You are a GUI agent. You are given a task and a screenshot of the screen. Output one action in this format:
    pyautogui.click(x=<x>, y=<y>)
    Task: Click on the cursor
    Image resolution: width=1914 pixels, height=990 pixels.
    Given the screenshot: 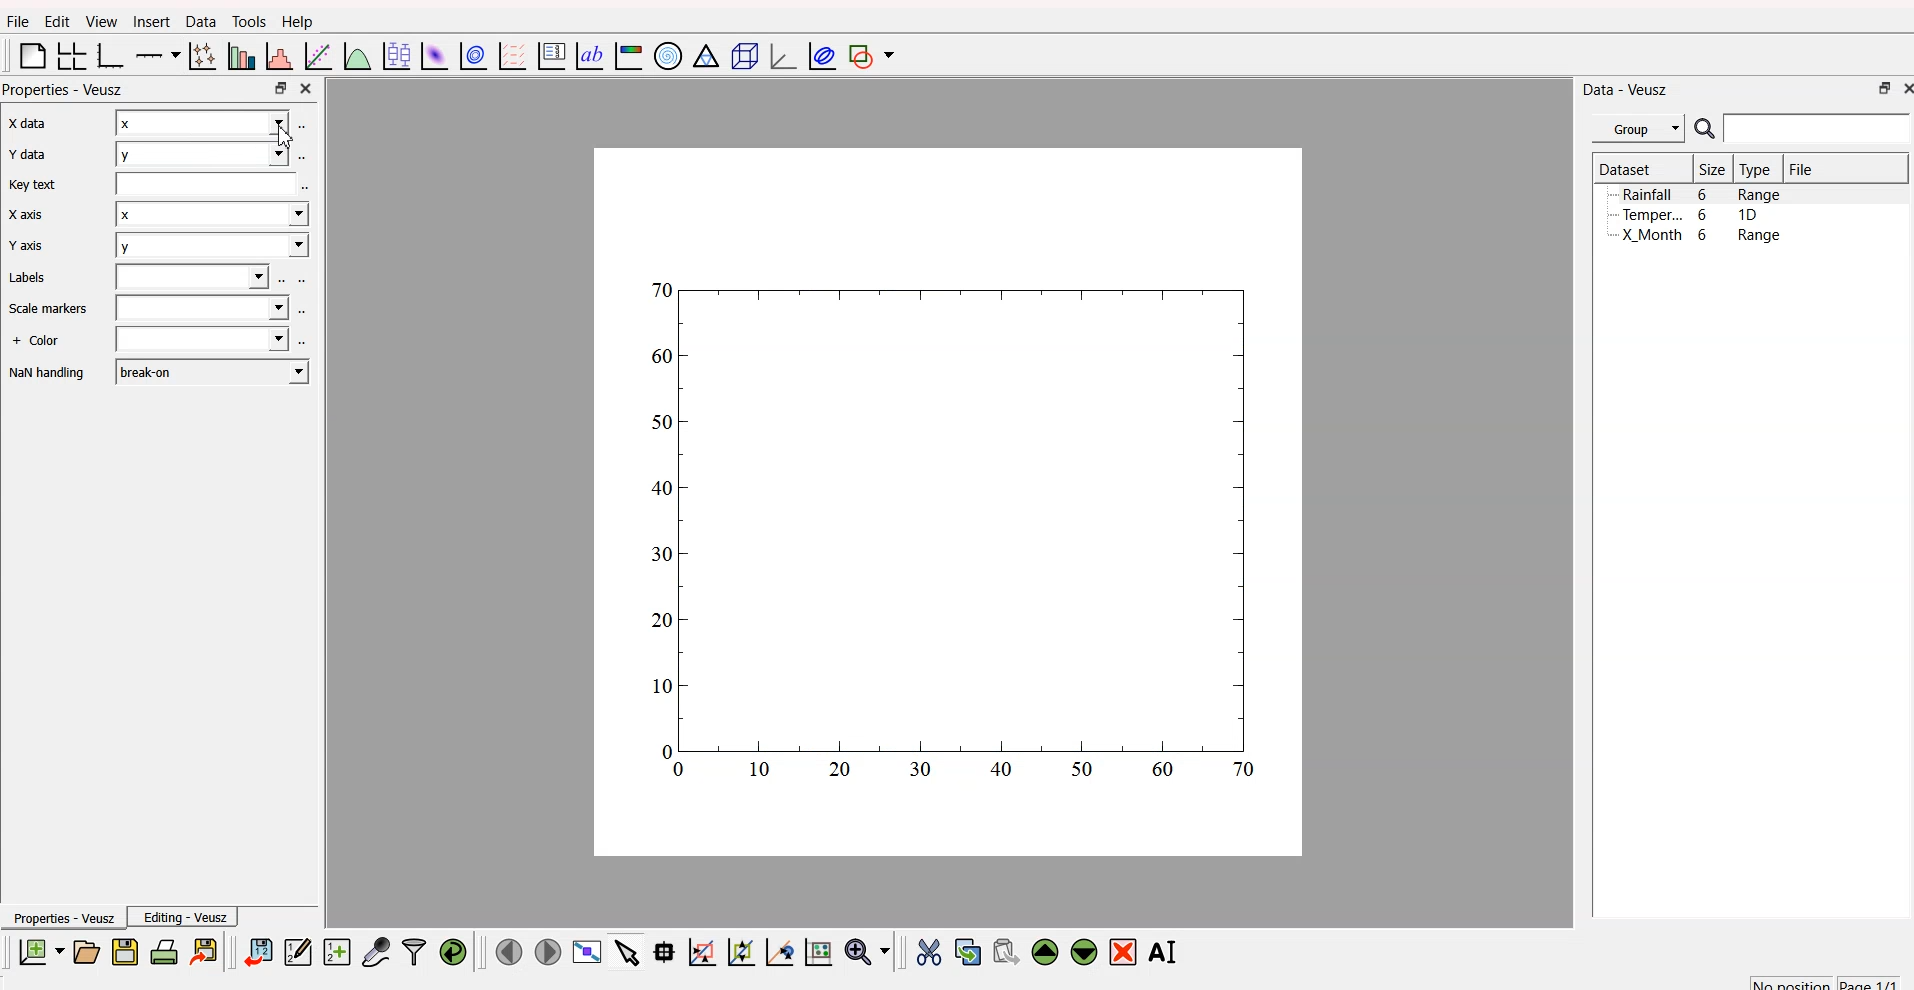 What is the action you would take?
    pyautogui.click(x=289, y=137)
    